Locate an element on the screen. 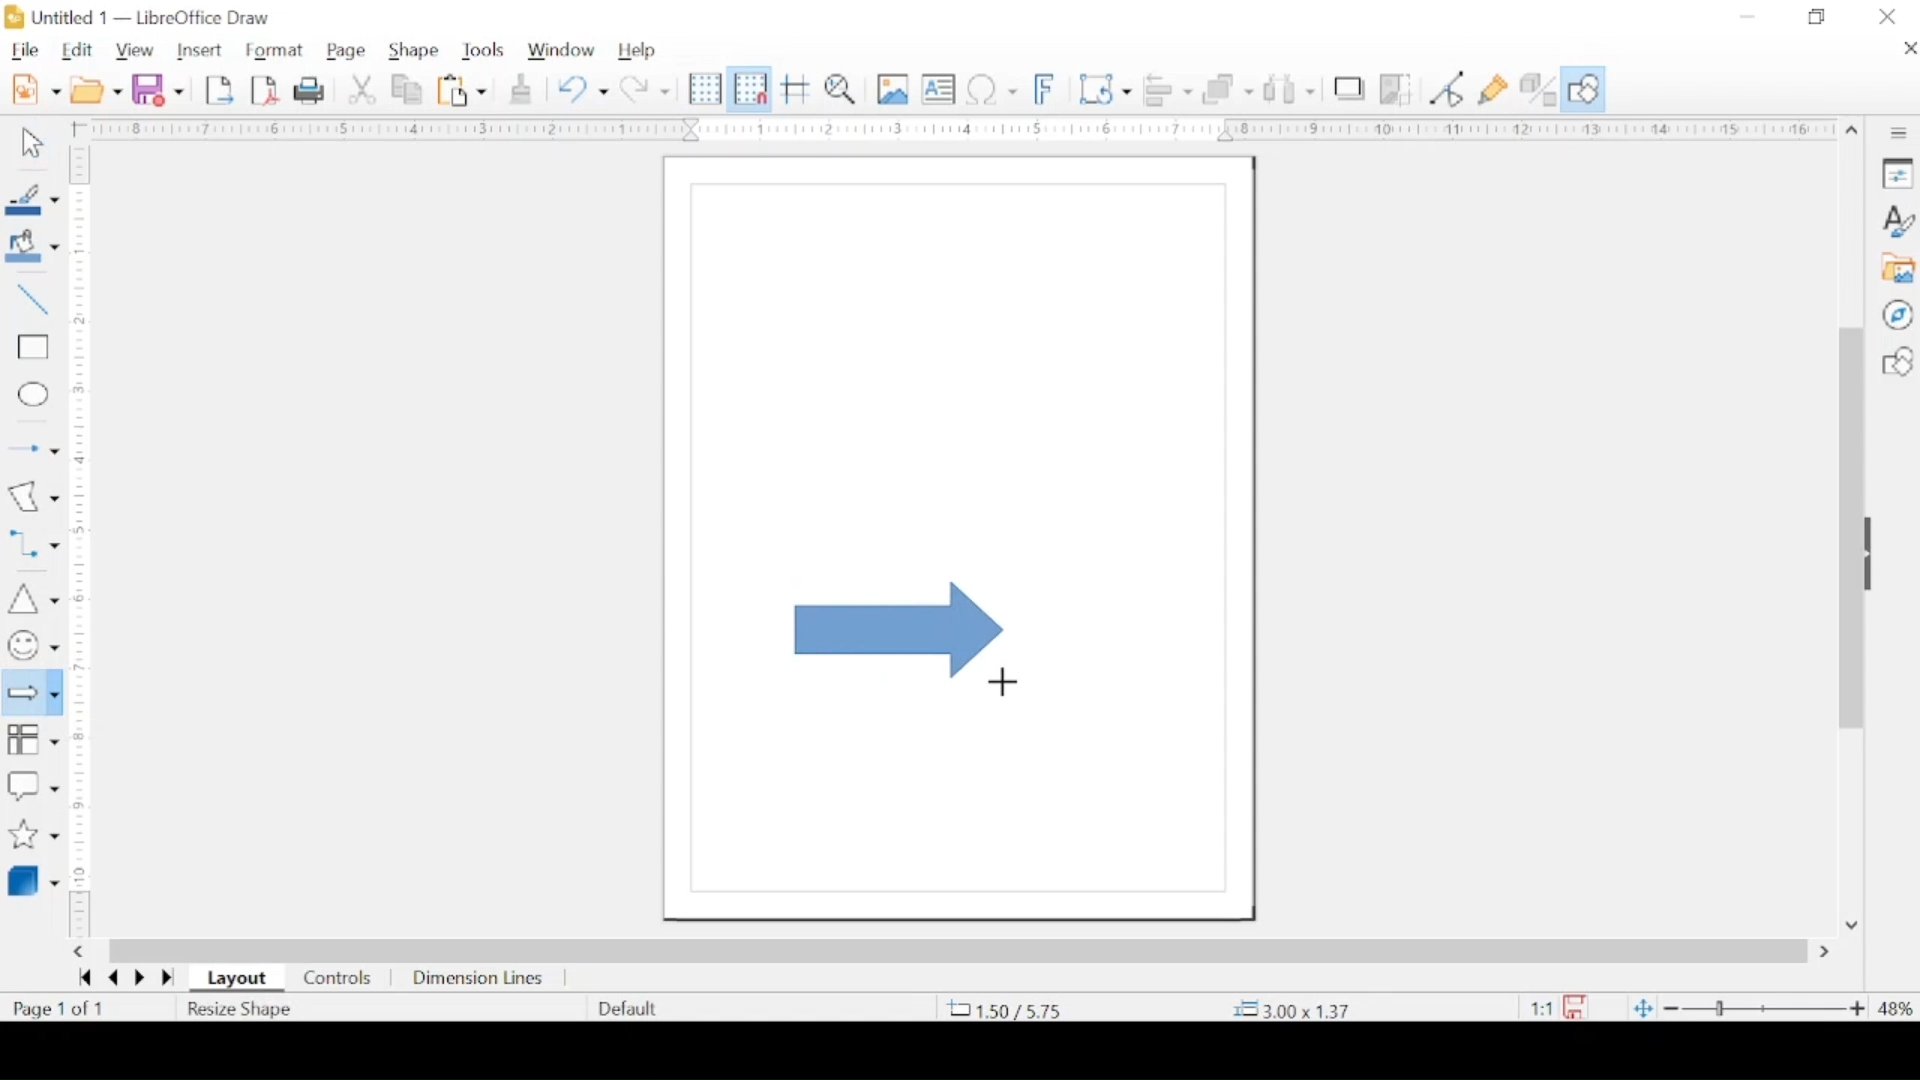 The width and height of the screenshot is (1920, 1080). shape is located at coordinates (414, 51).